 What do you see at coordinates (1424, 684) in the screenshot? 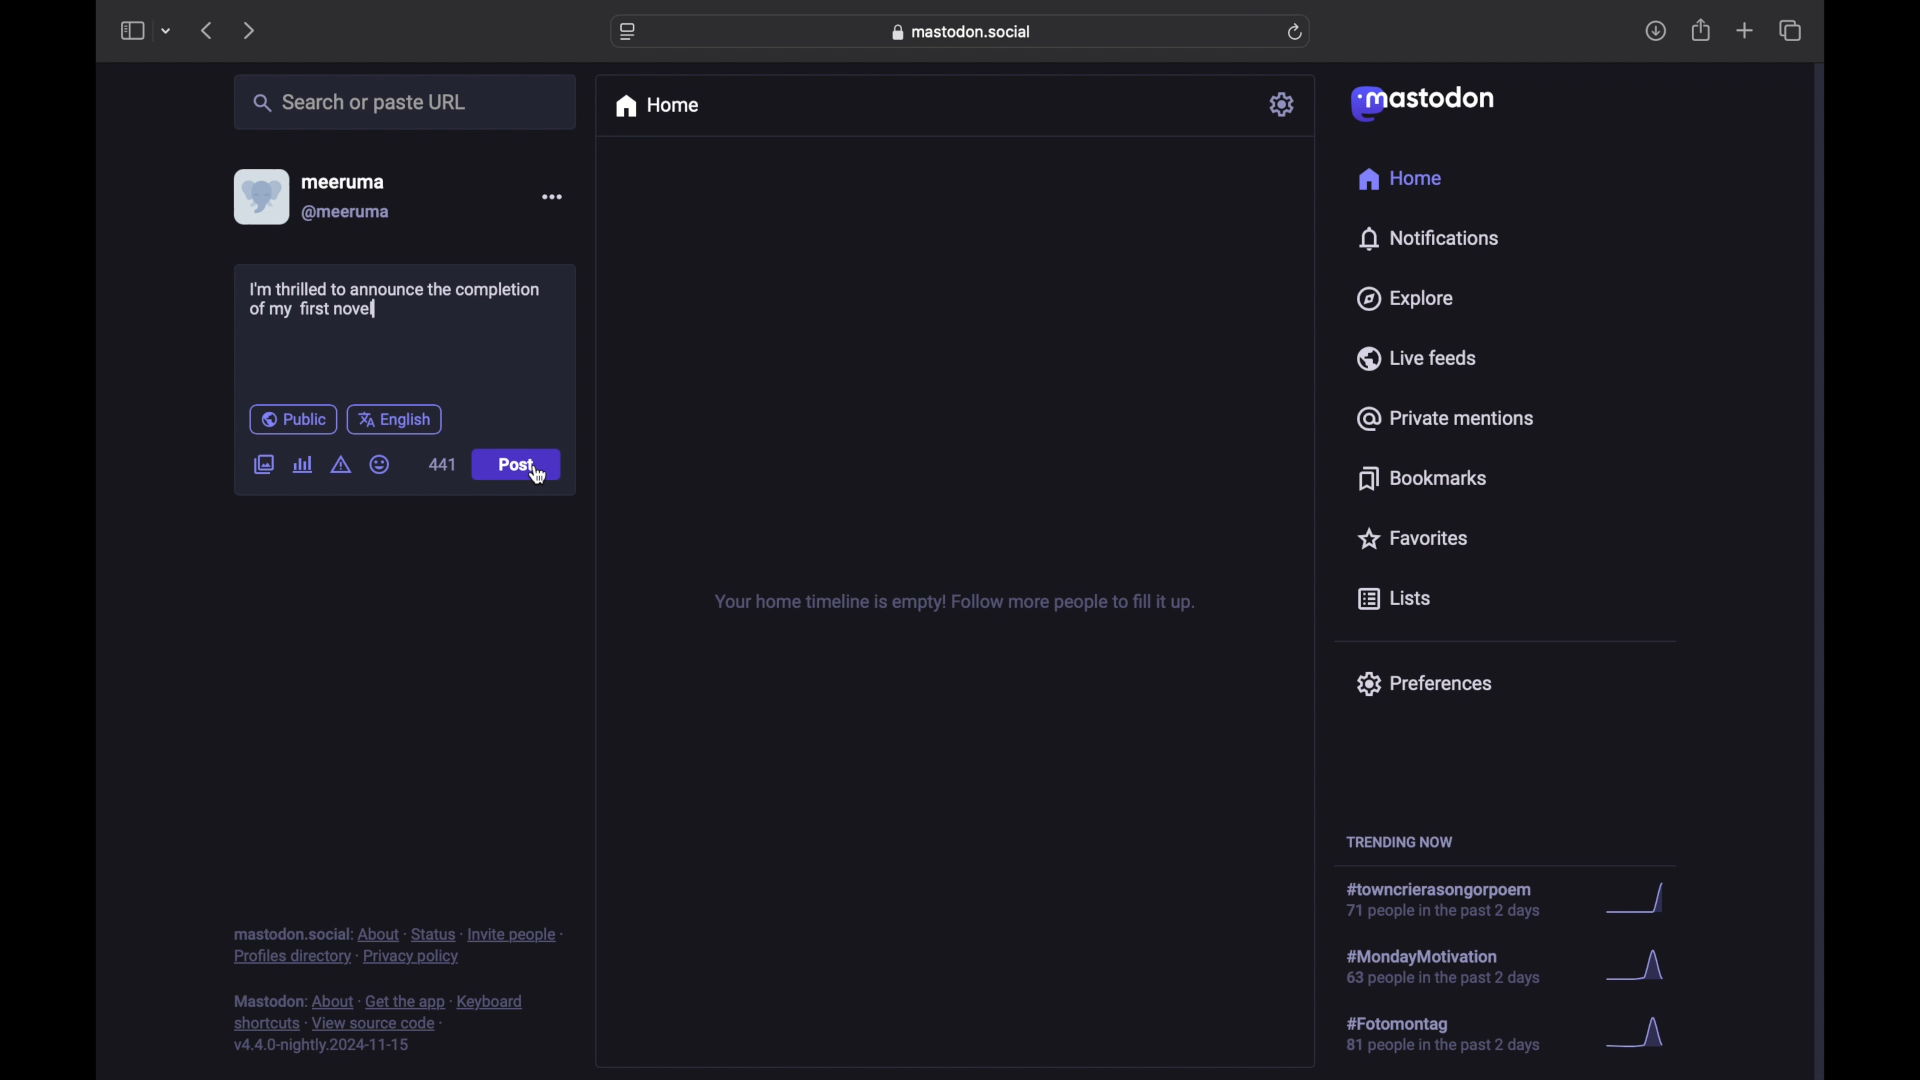
I see `preferences` at bounding box center [1424, 684].